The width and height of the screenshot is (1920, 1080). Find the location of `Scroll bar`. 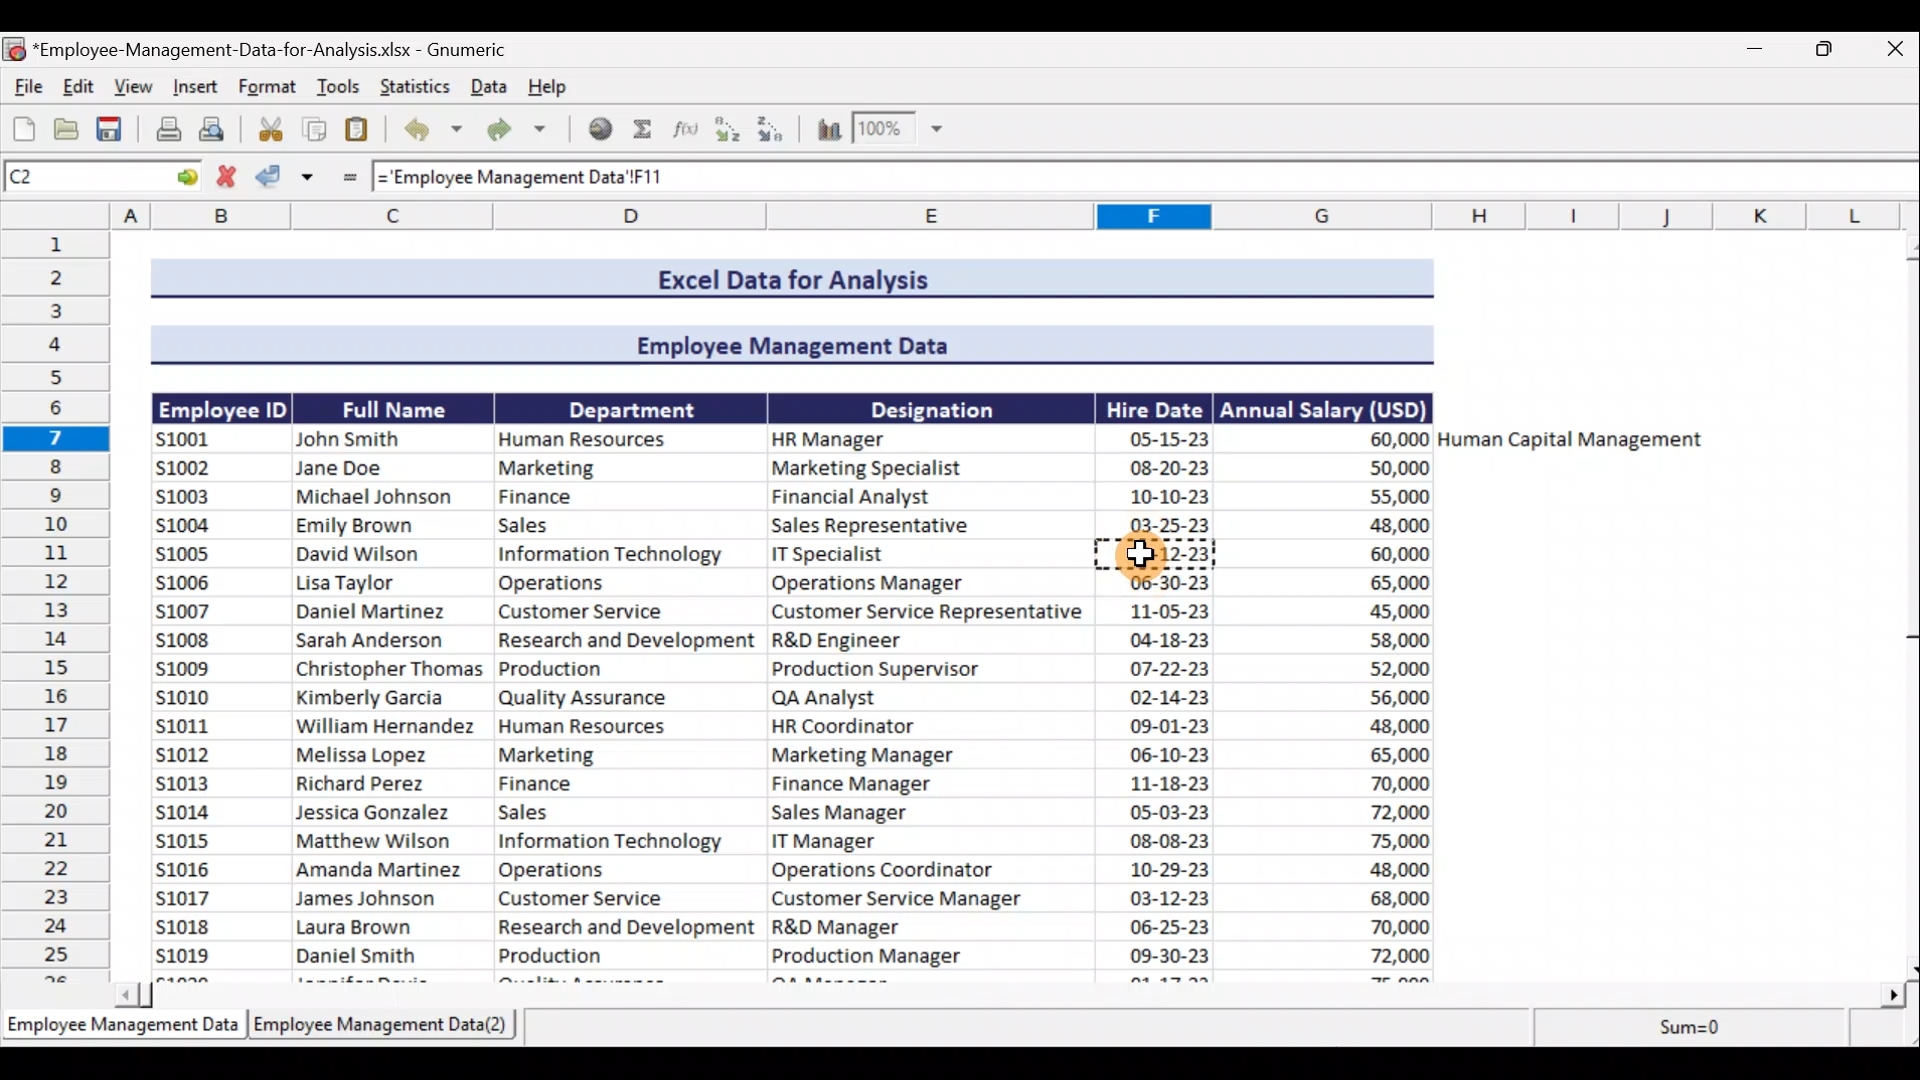

Scroll bar is located at coordinates (1907, 605).